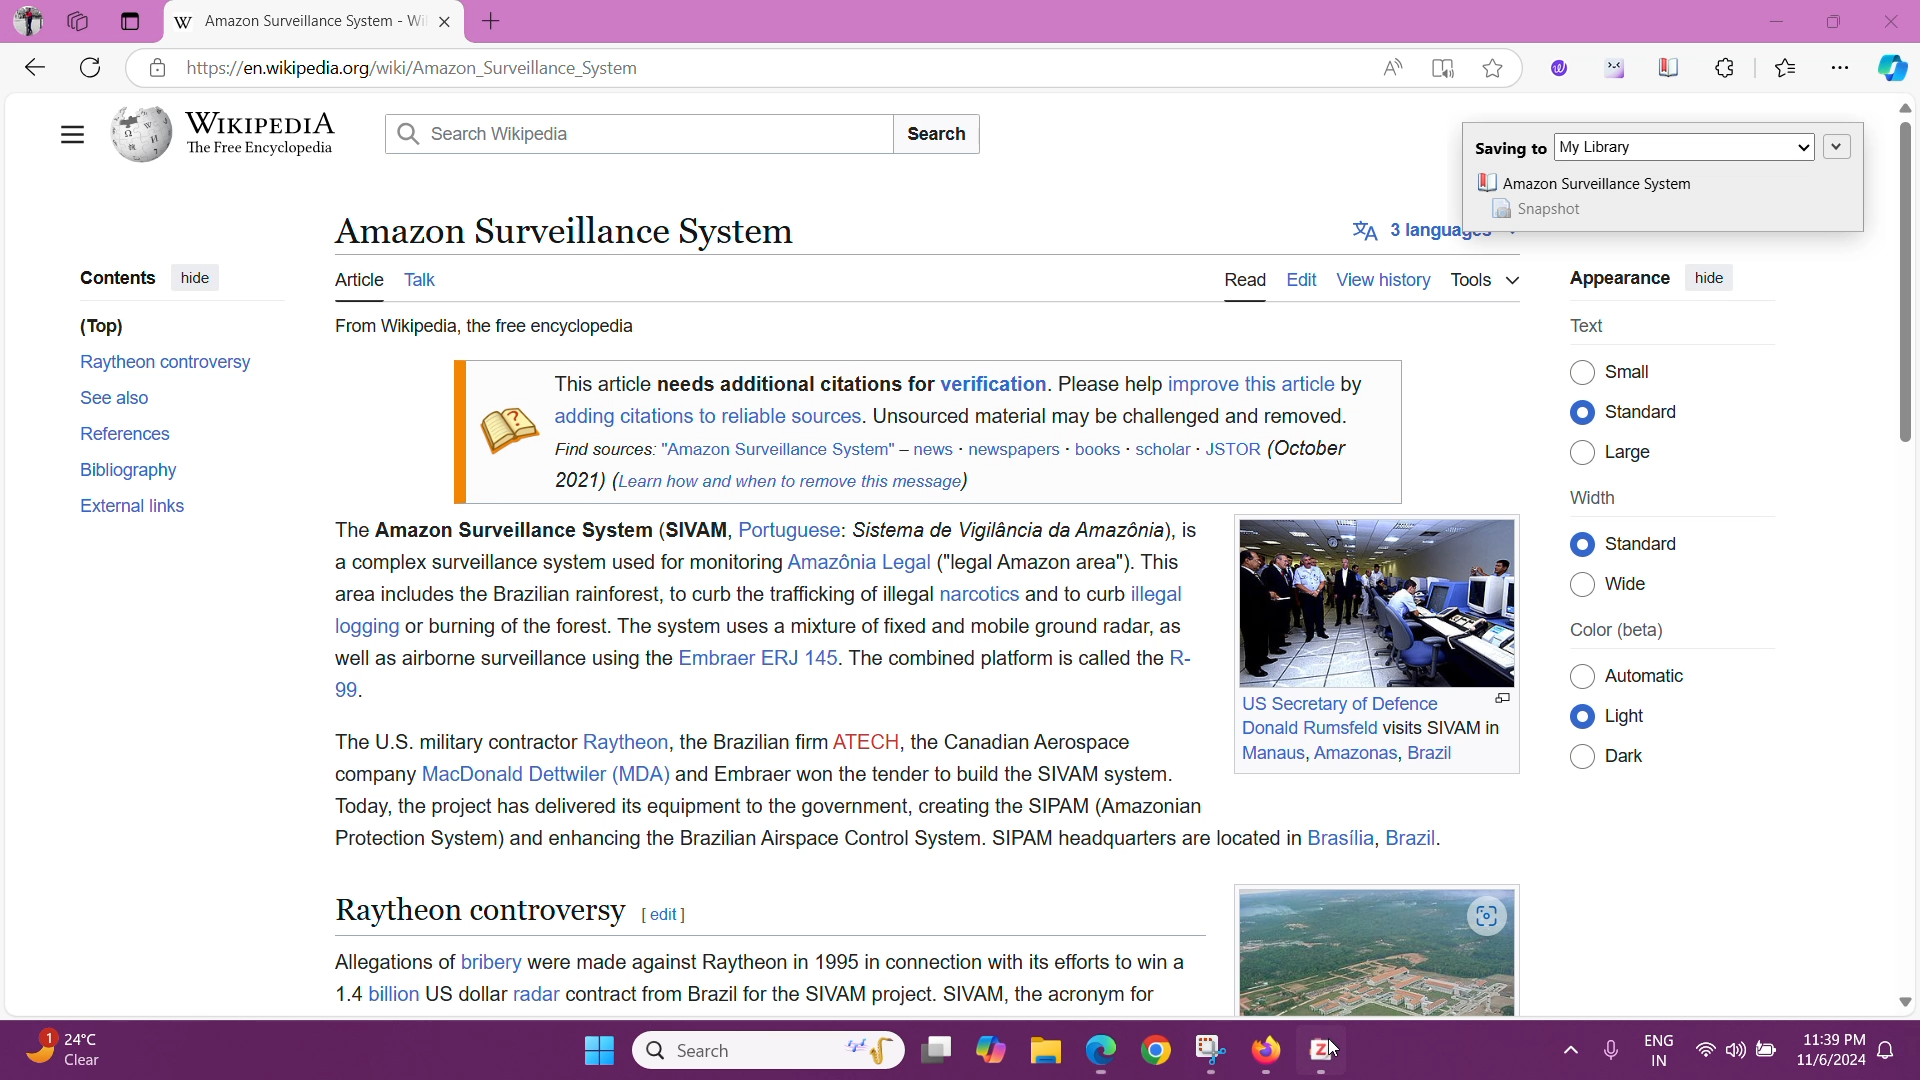  What do you see at coordinates (506, 423) in the screenshot?
I see `book icon` at bounding box center [506, 423].